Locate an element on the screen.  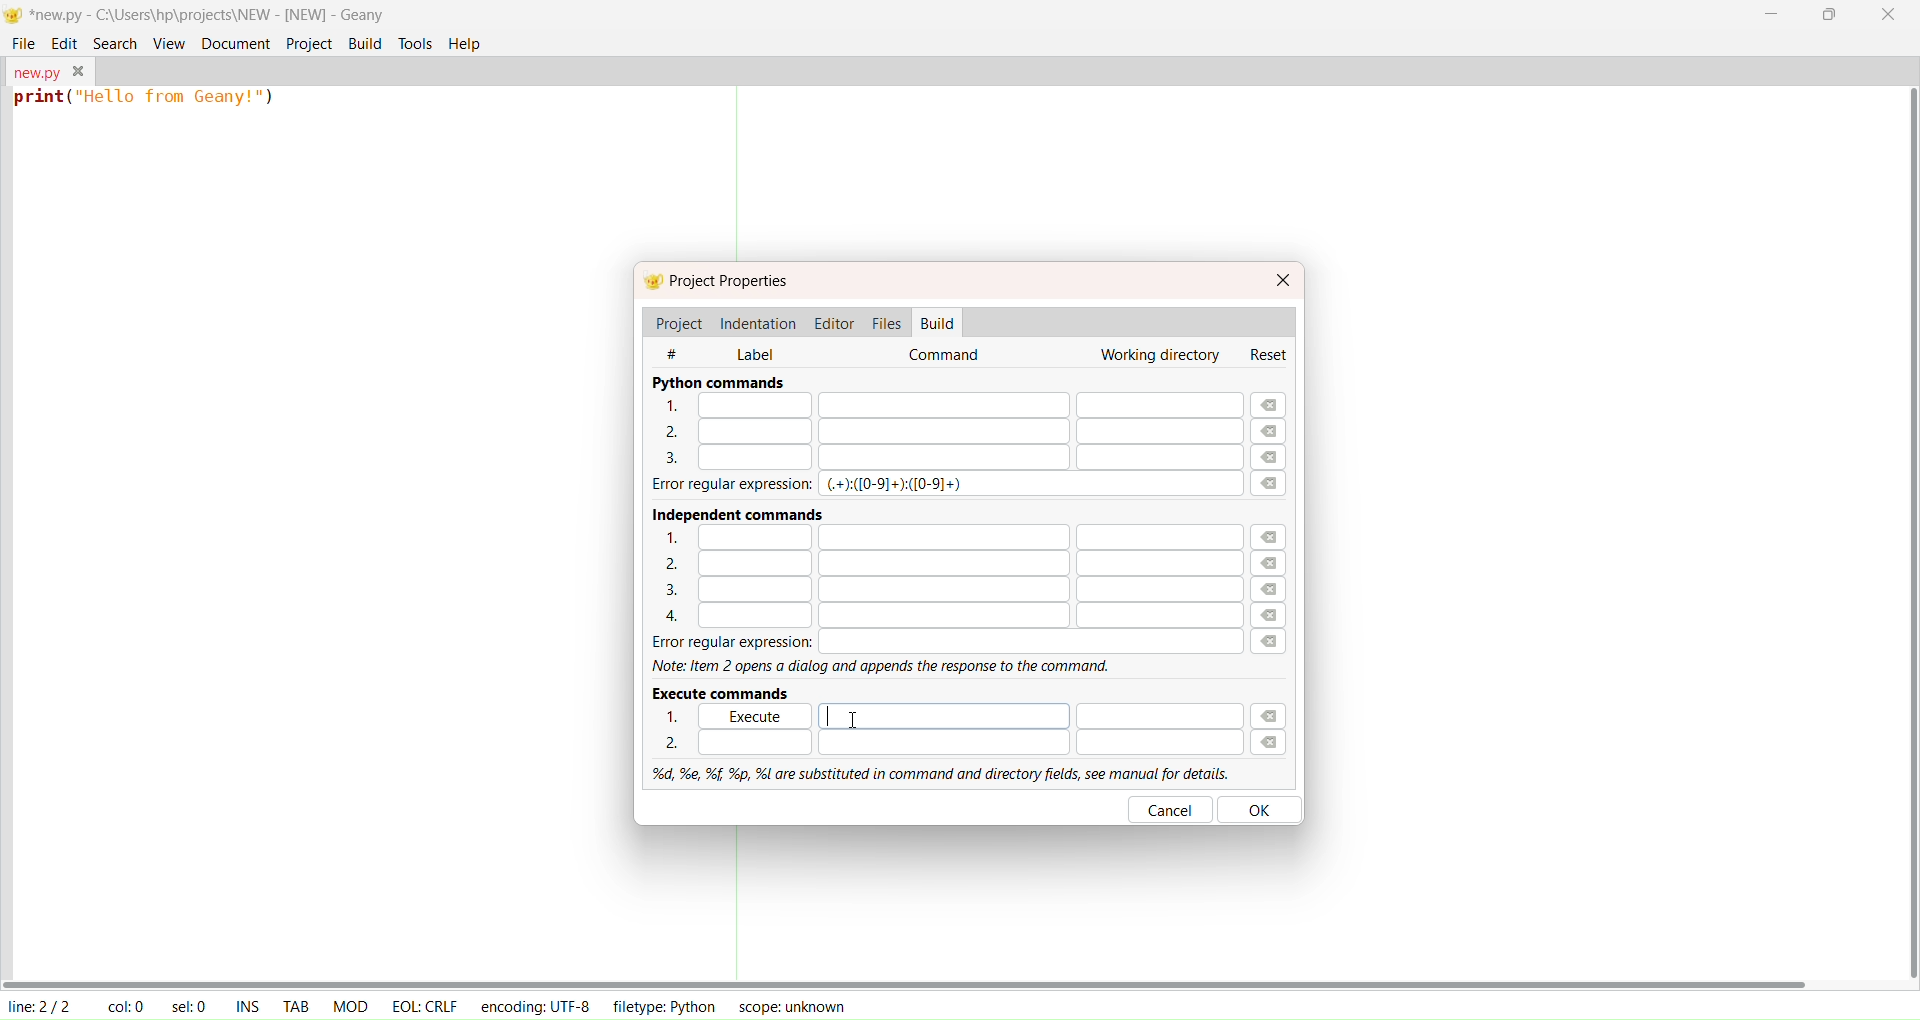
2. is located at coordinates (944, 742).